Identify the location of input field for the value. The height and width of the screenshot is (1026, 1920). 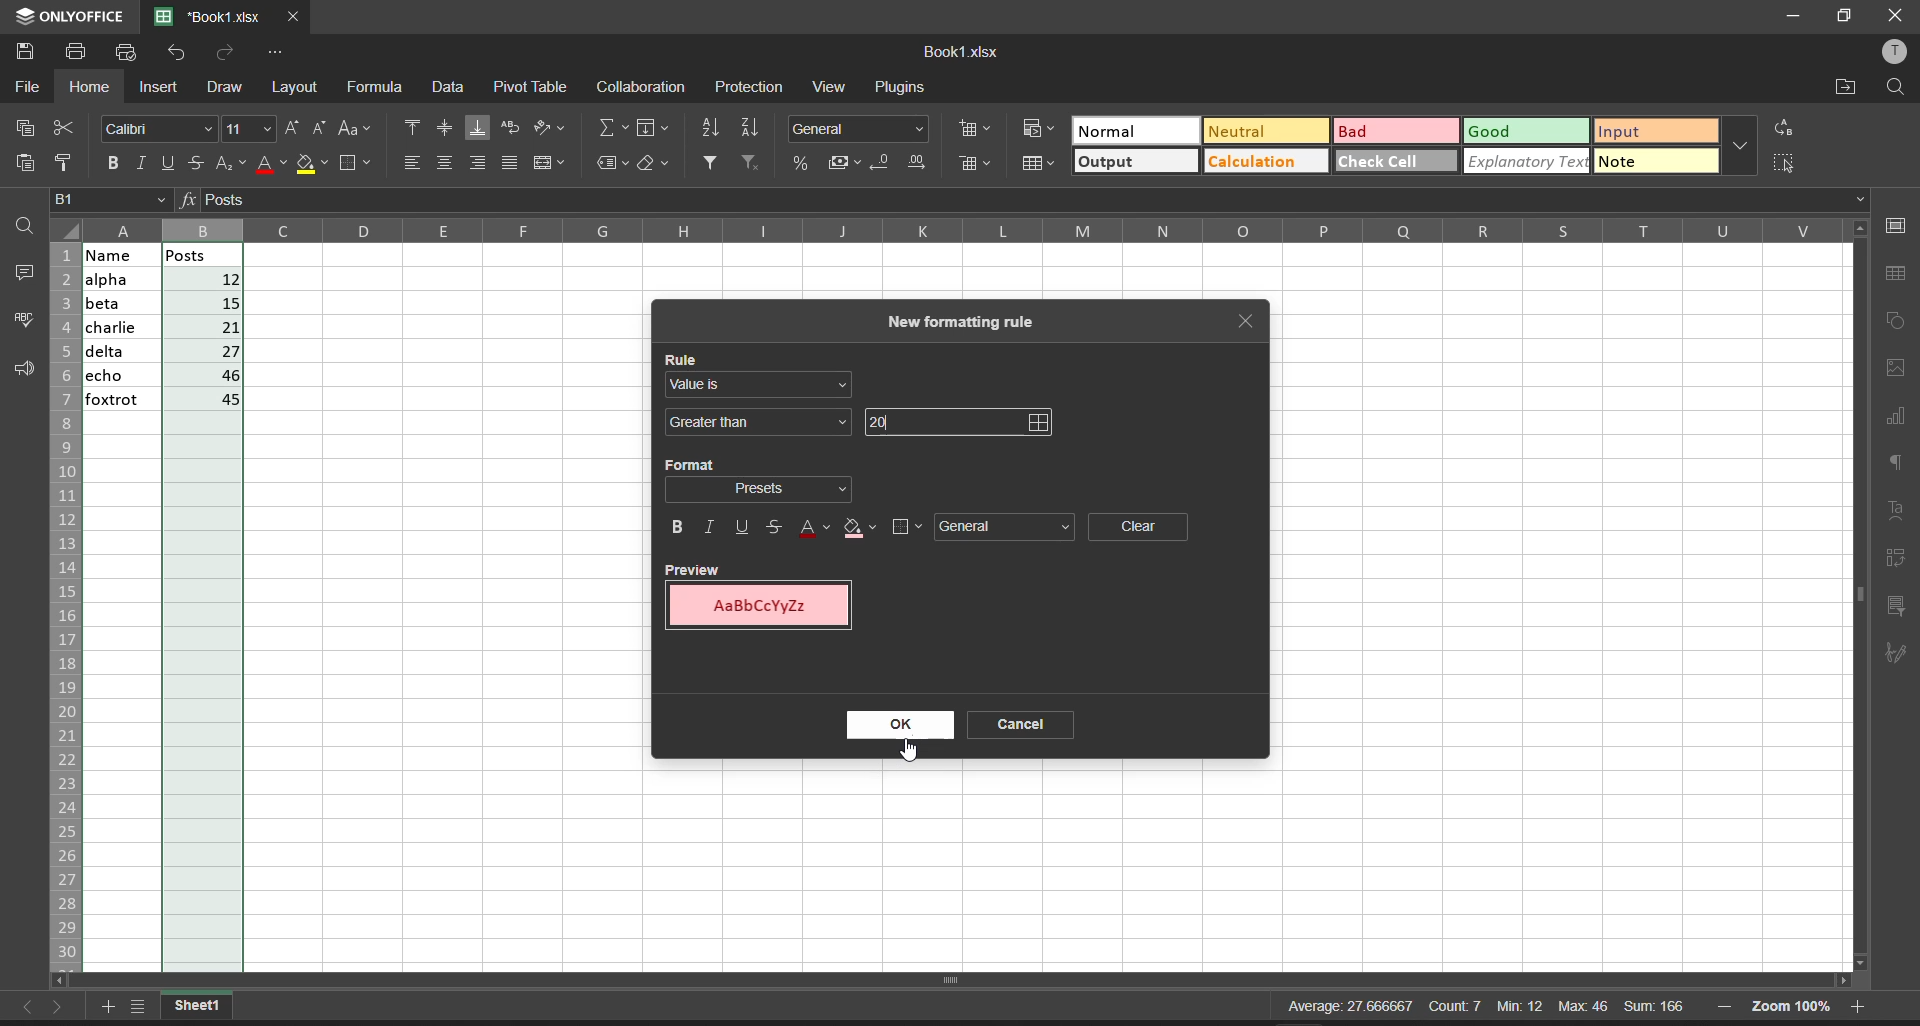
(984, 421).